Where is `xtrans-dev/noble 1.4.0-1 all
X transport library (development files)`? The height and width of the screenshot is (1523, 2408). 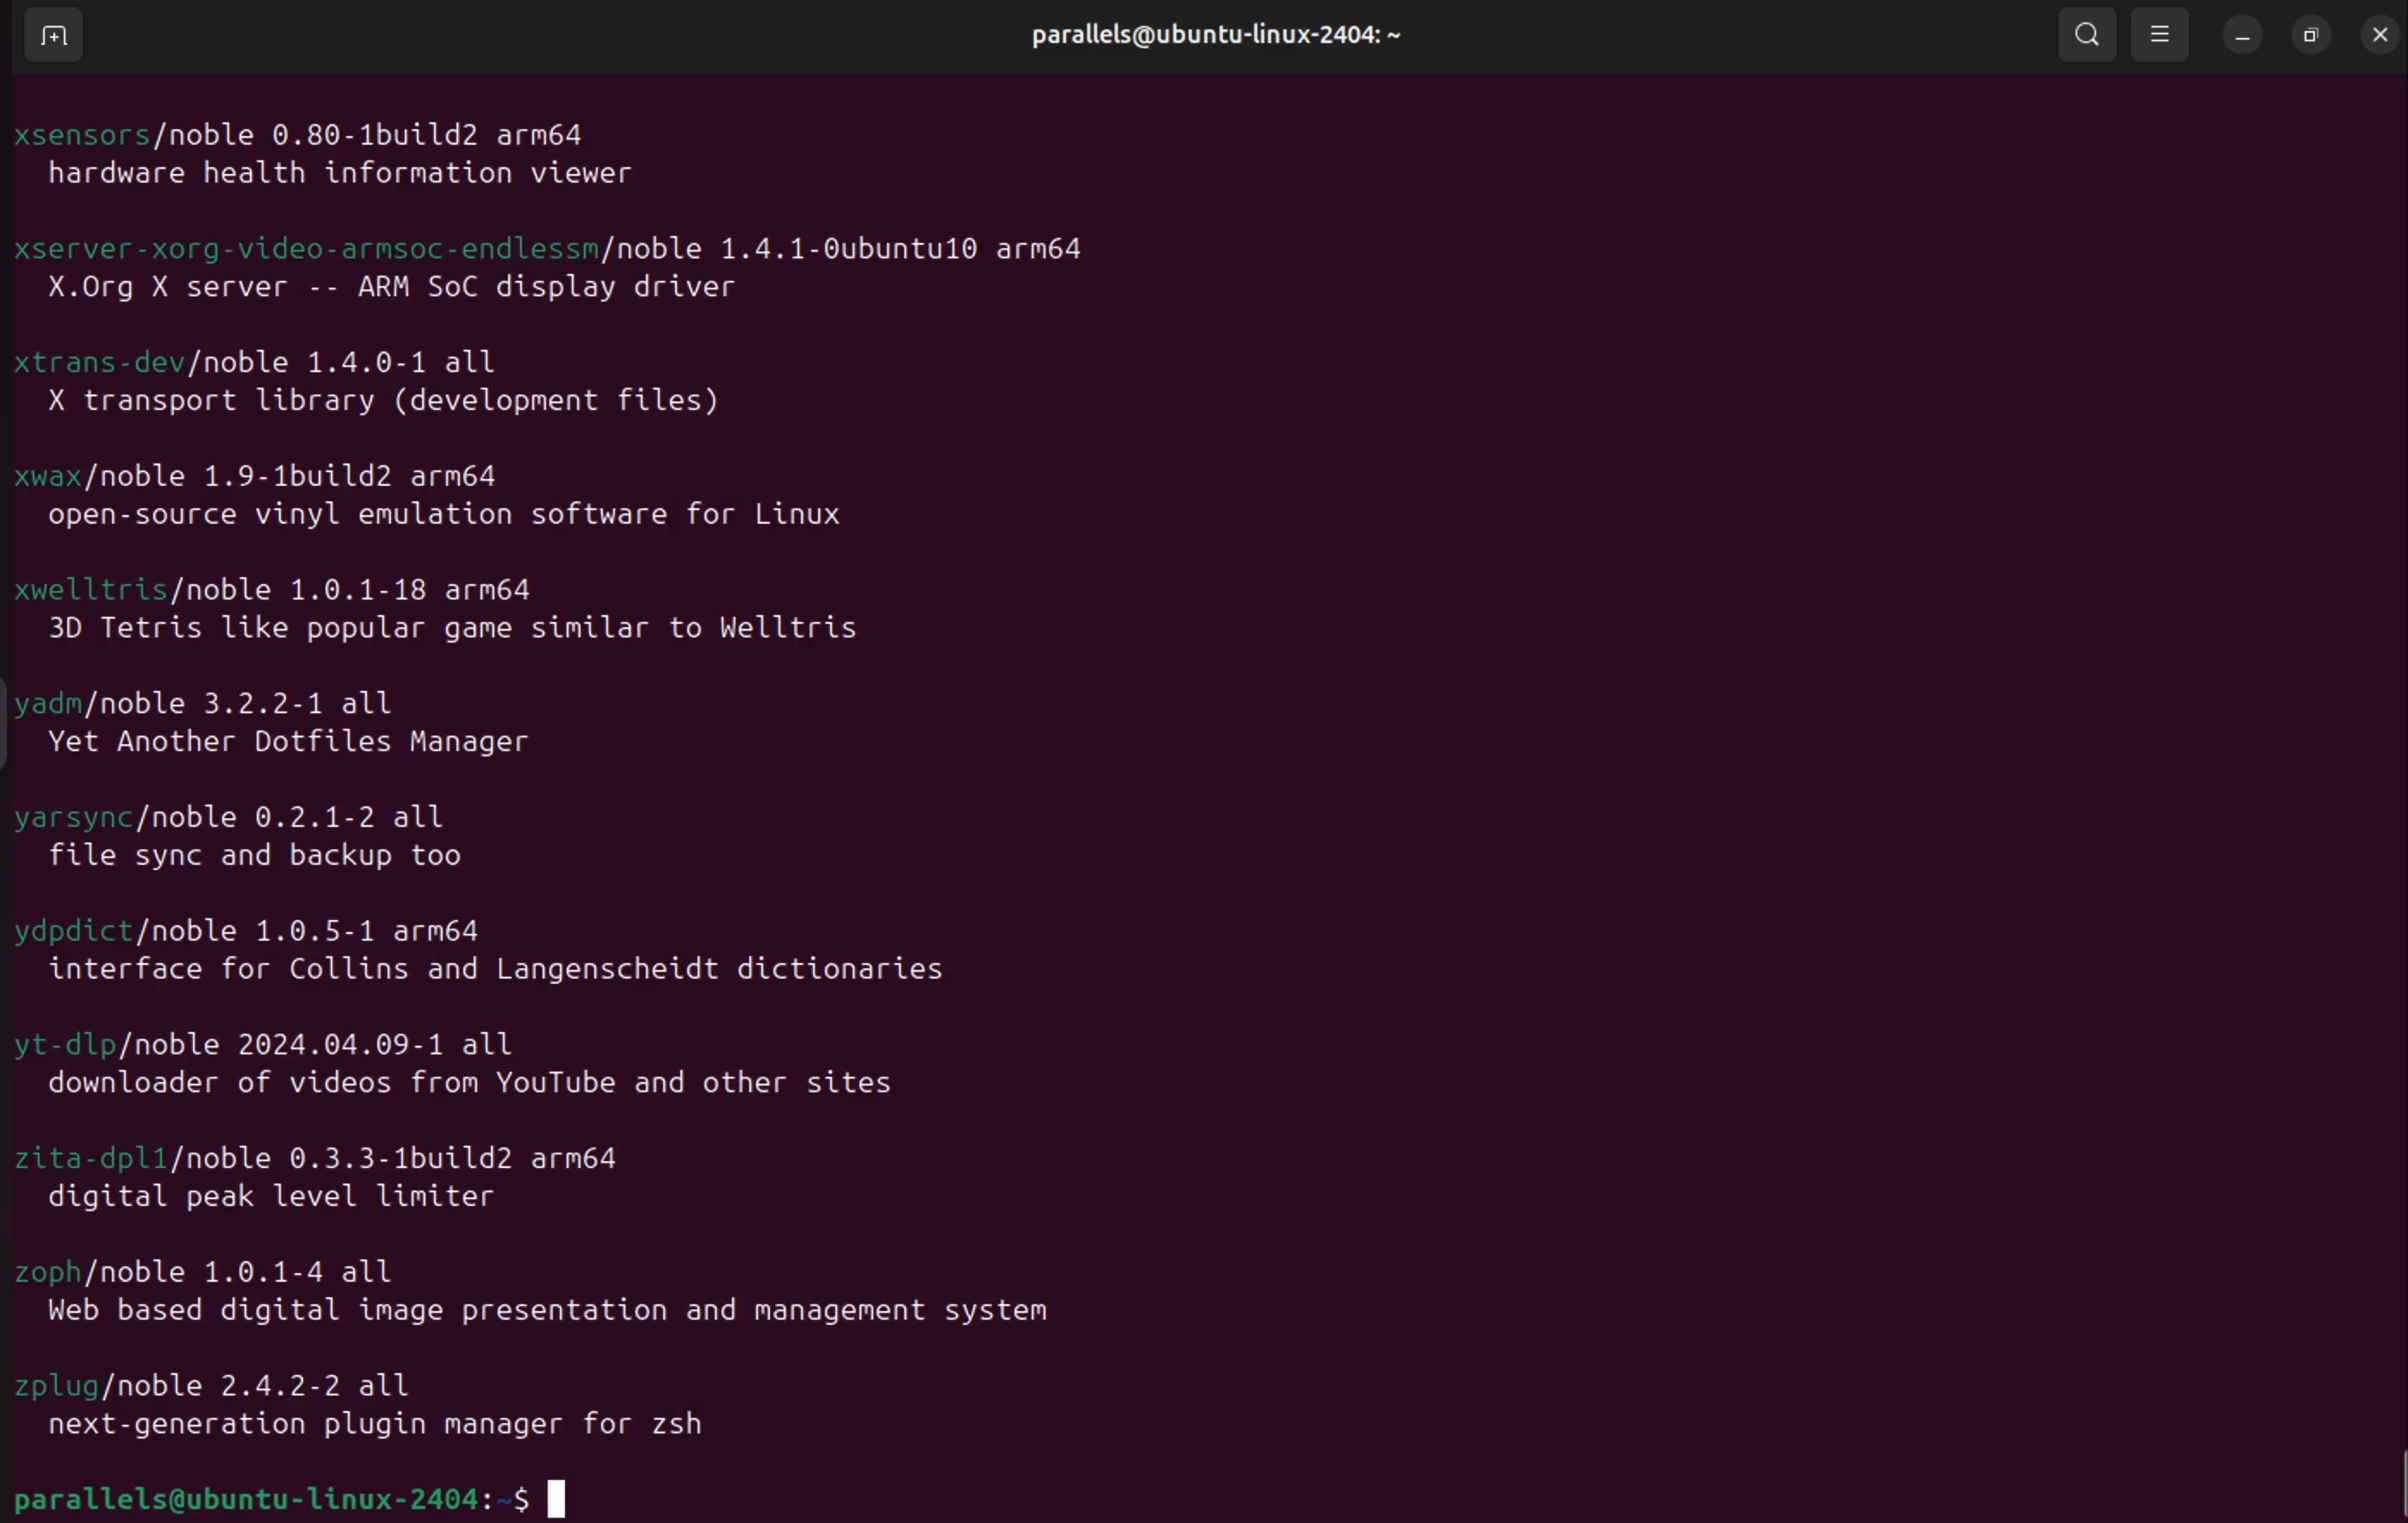
xtrans-dev/noble 1.4.0-1 all
X transport library (development files) is located at coordinates (420, 388).